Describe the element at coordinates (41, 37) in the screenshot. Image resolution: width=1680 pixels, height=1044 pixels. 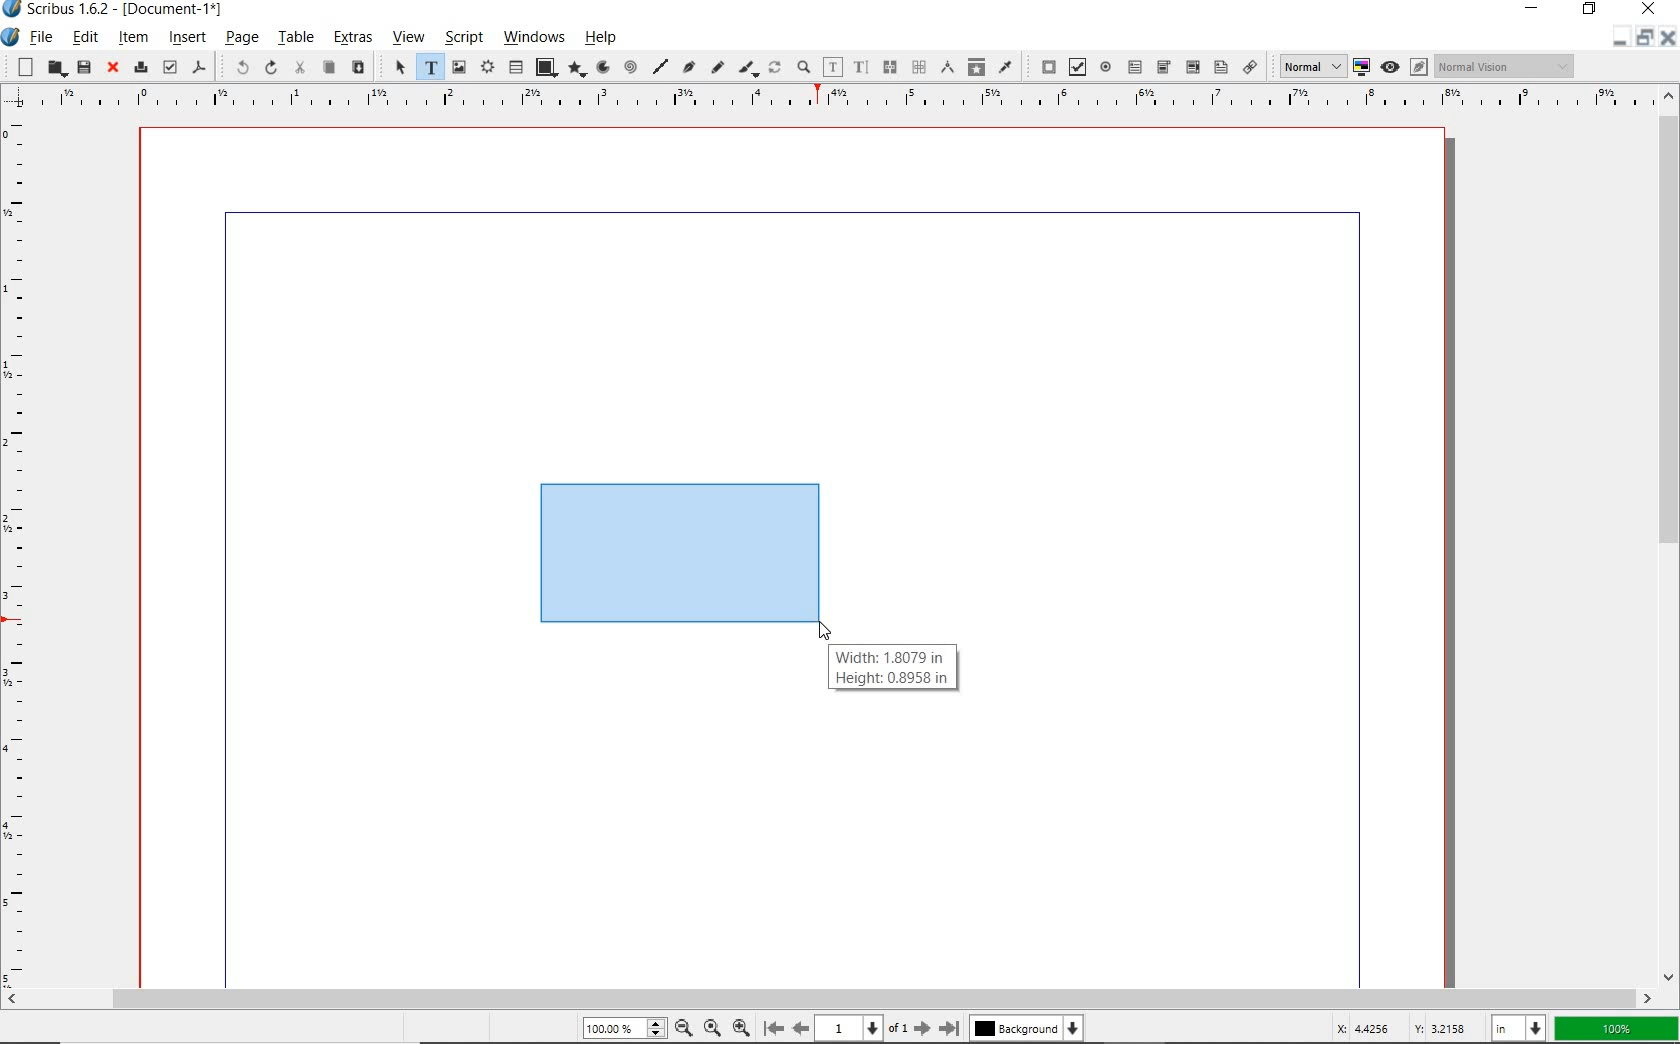
I see `file` at that location.